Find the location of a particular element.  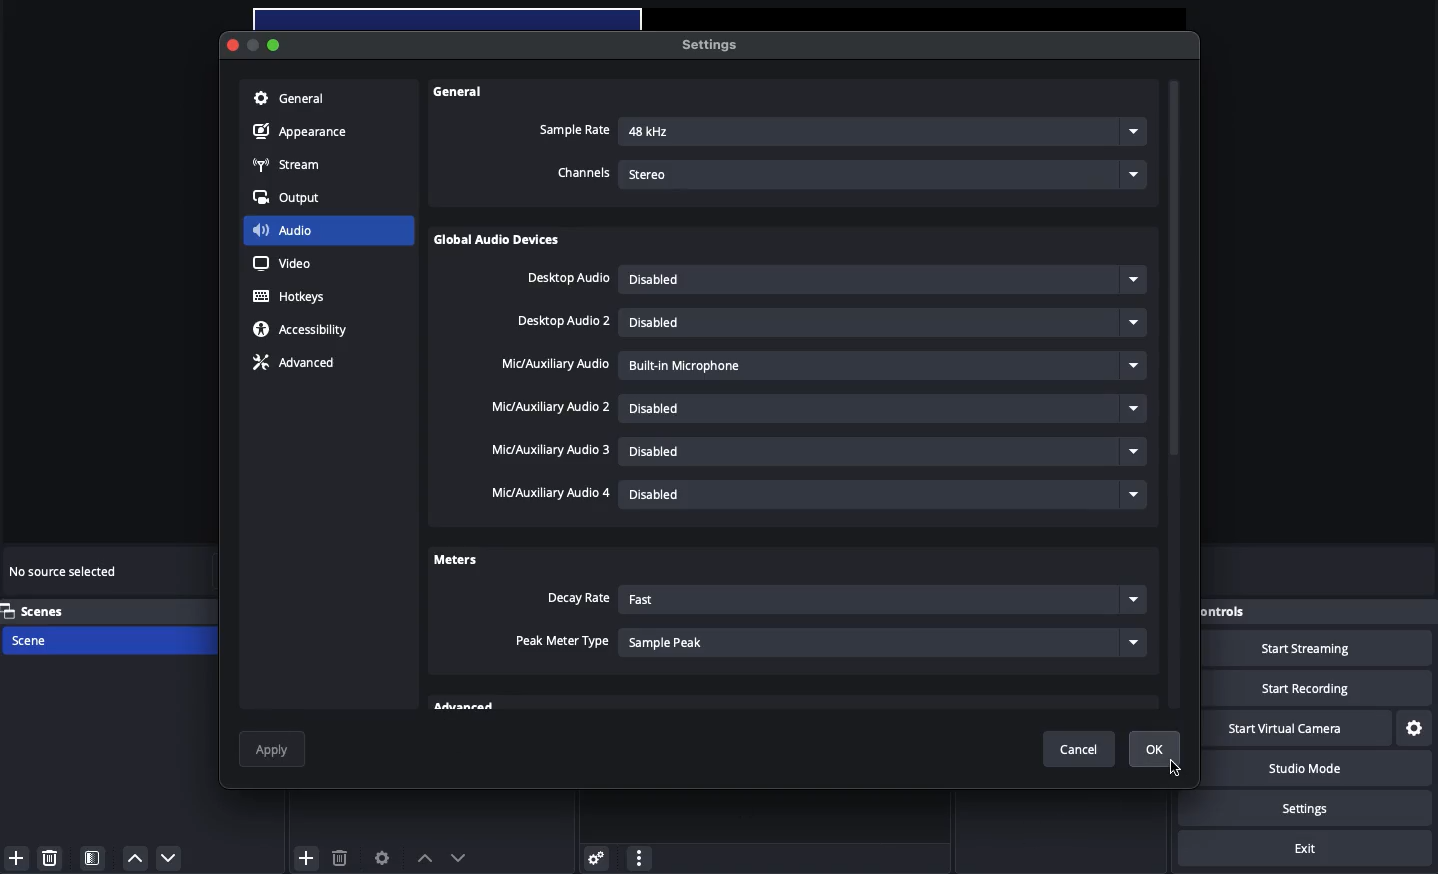

Exit is located at coordinates (1305, 849).